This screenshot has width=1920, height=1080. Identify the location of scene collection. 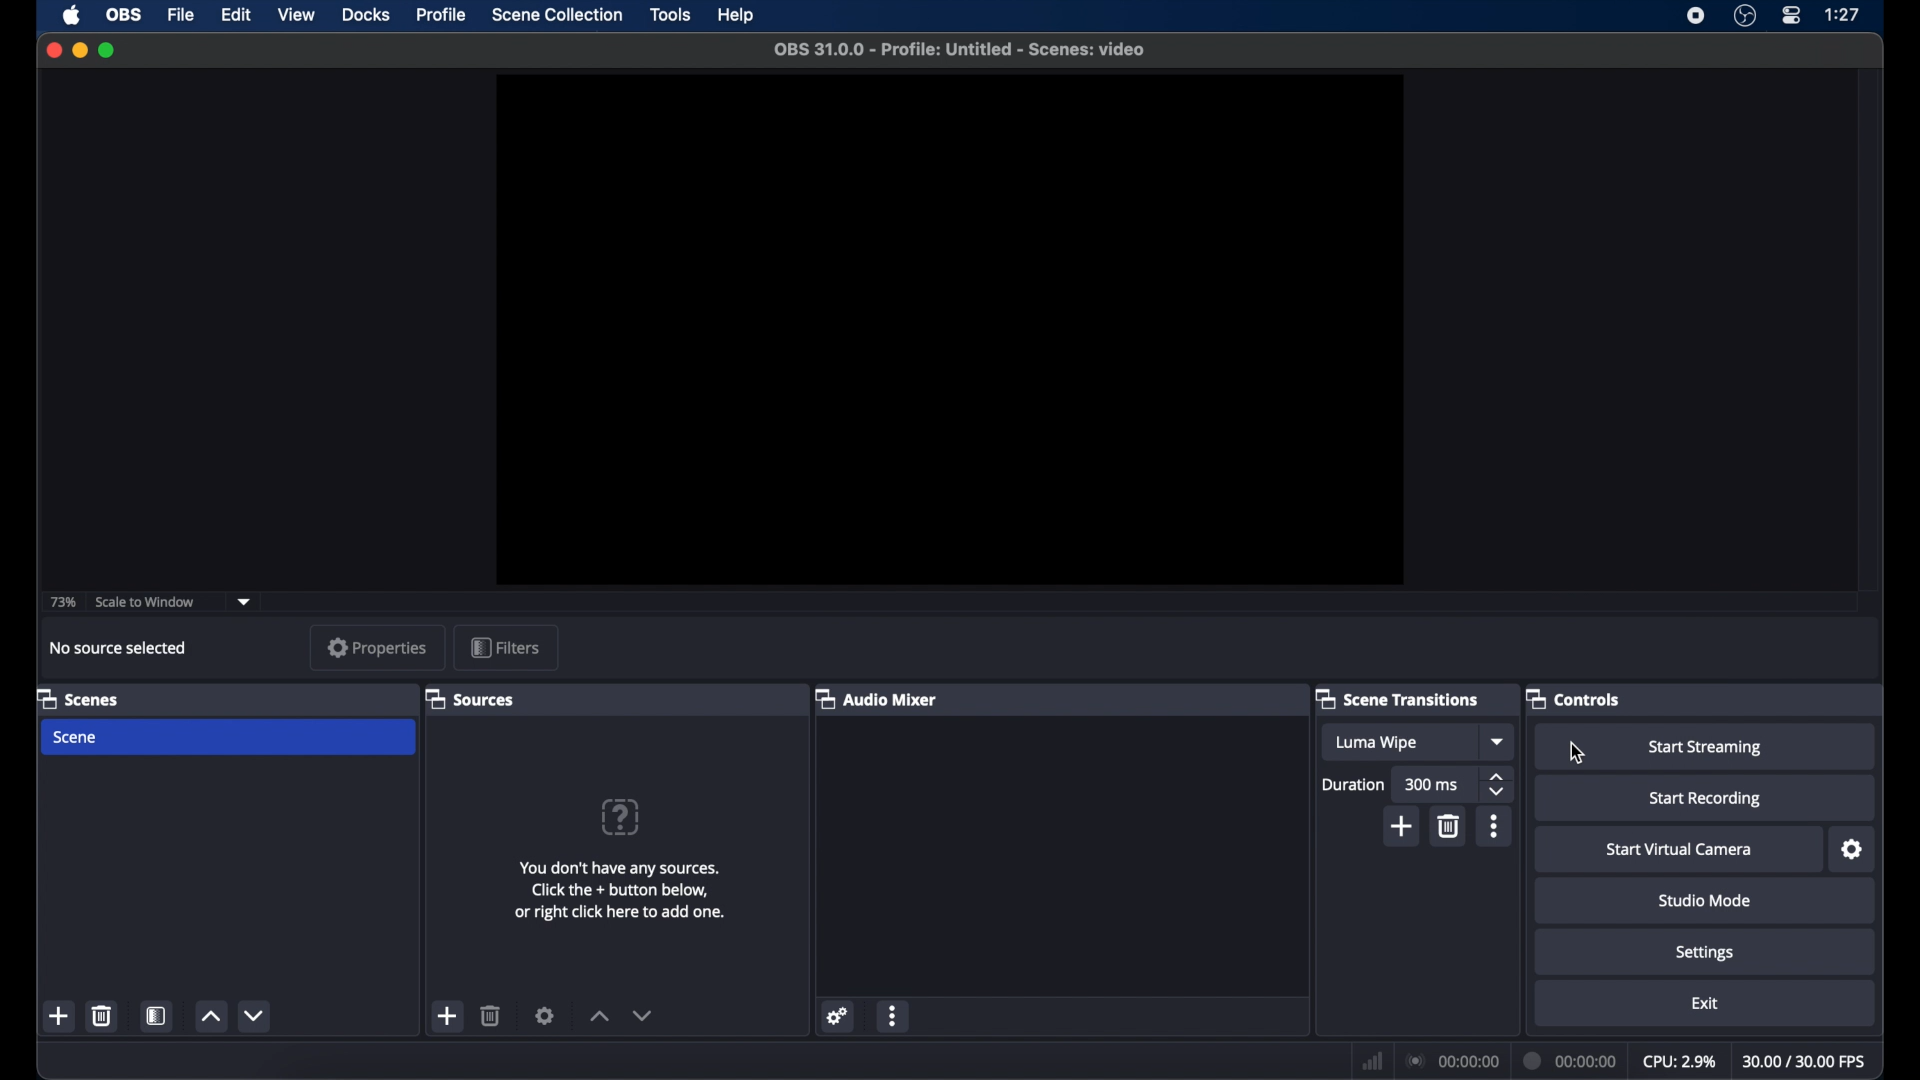
(558, 15).